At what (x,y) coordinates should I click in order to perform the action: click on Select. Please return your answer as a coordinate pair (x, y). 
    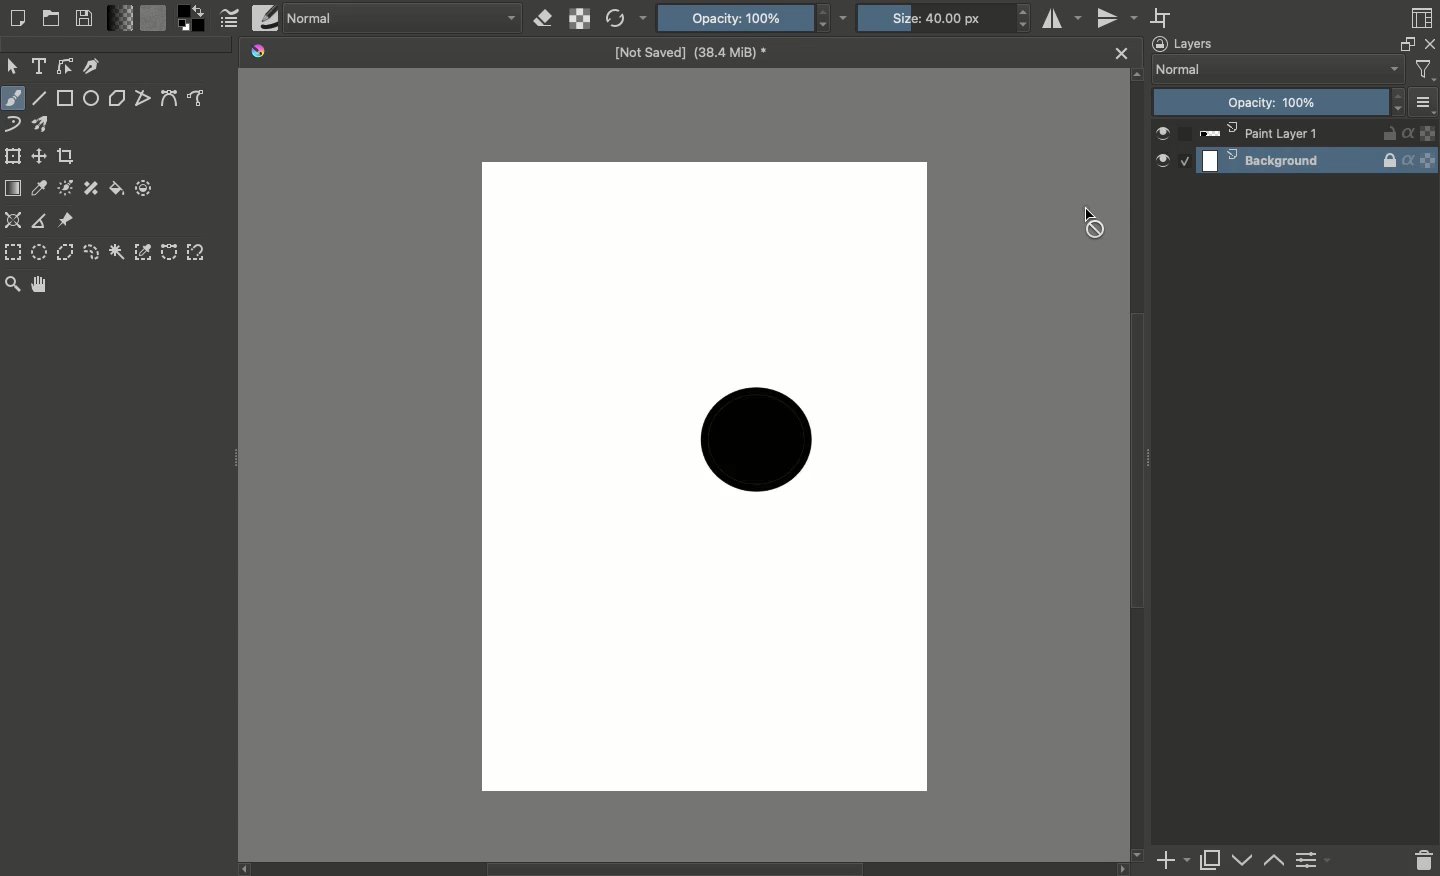
    Looking at the image, I should click on (1186, 160).